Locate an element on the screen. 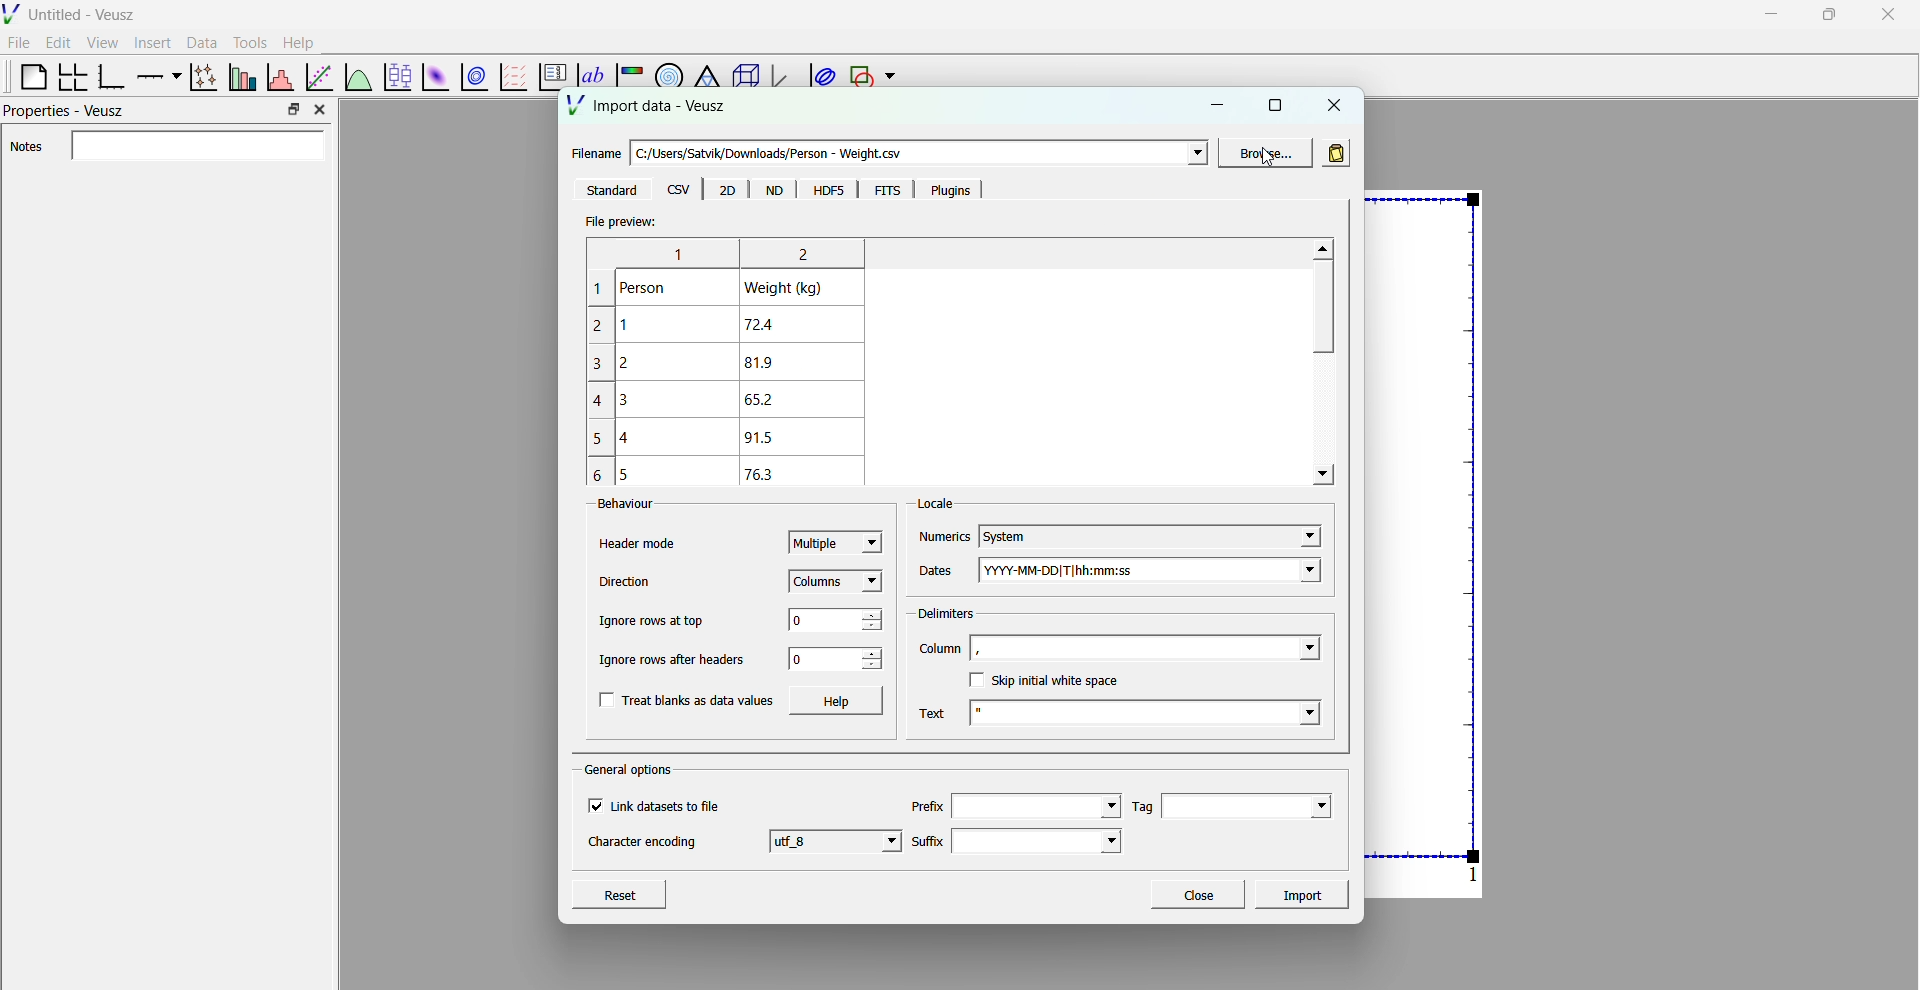  minimize is located at coordinates (1221, 103).